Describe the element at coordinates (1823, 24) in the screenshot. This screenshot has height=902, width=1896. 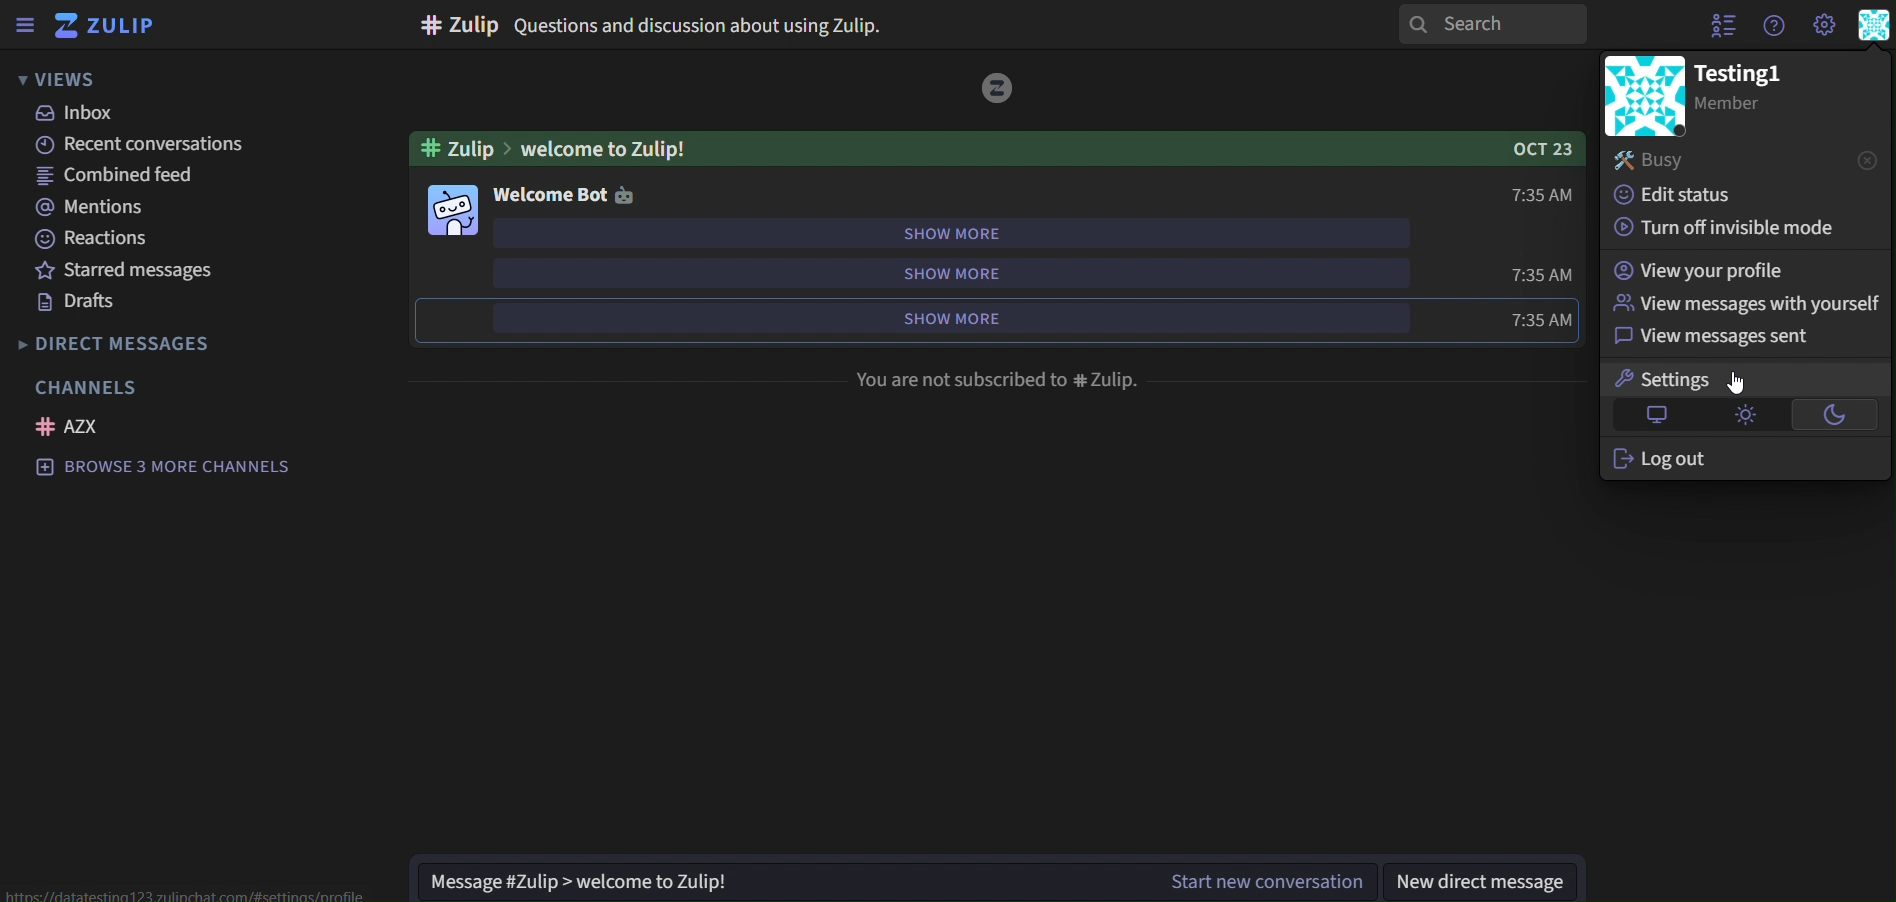
I see `setting` at that location.